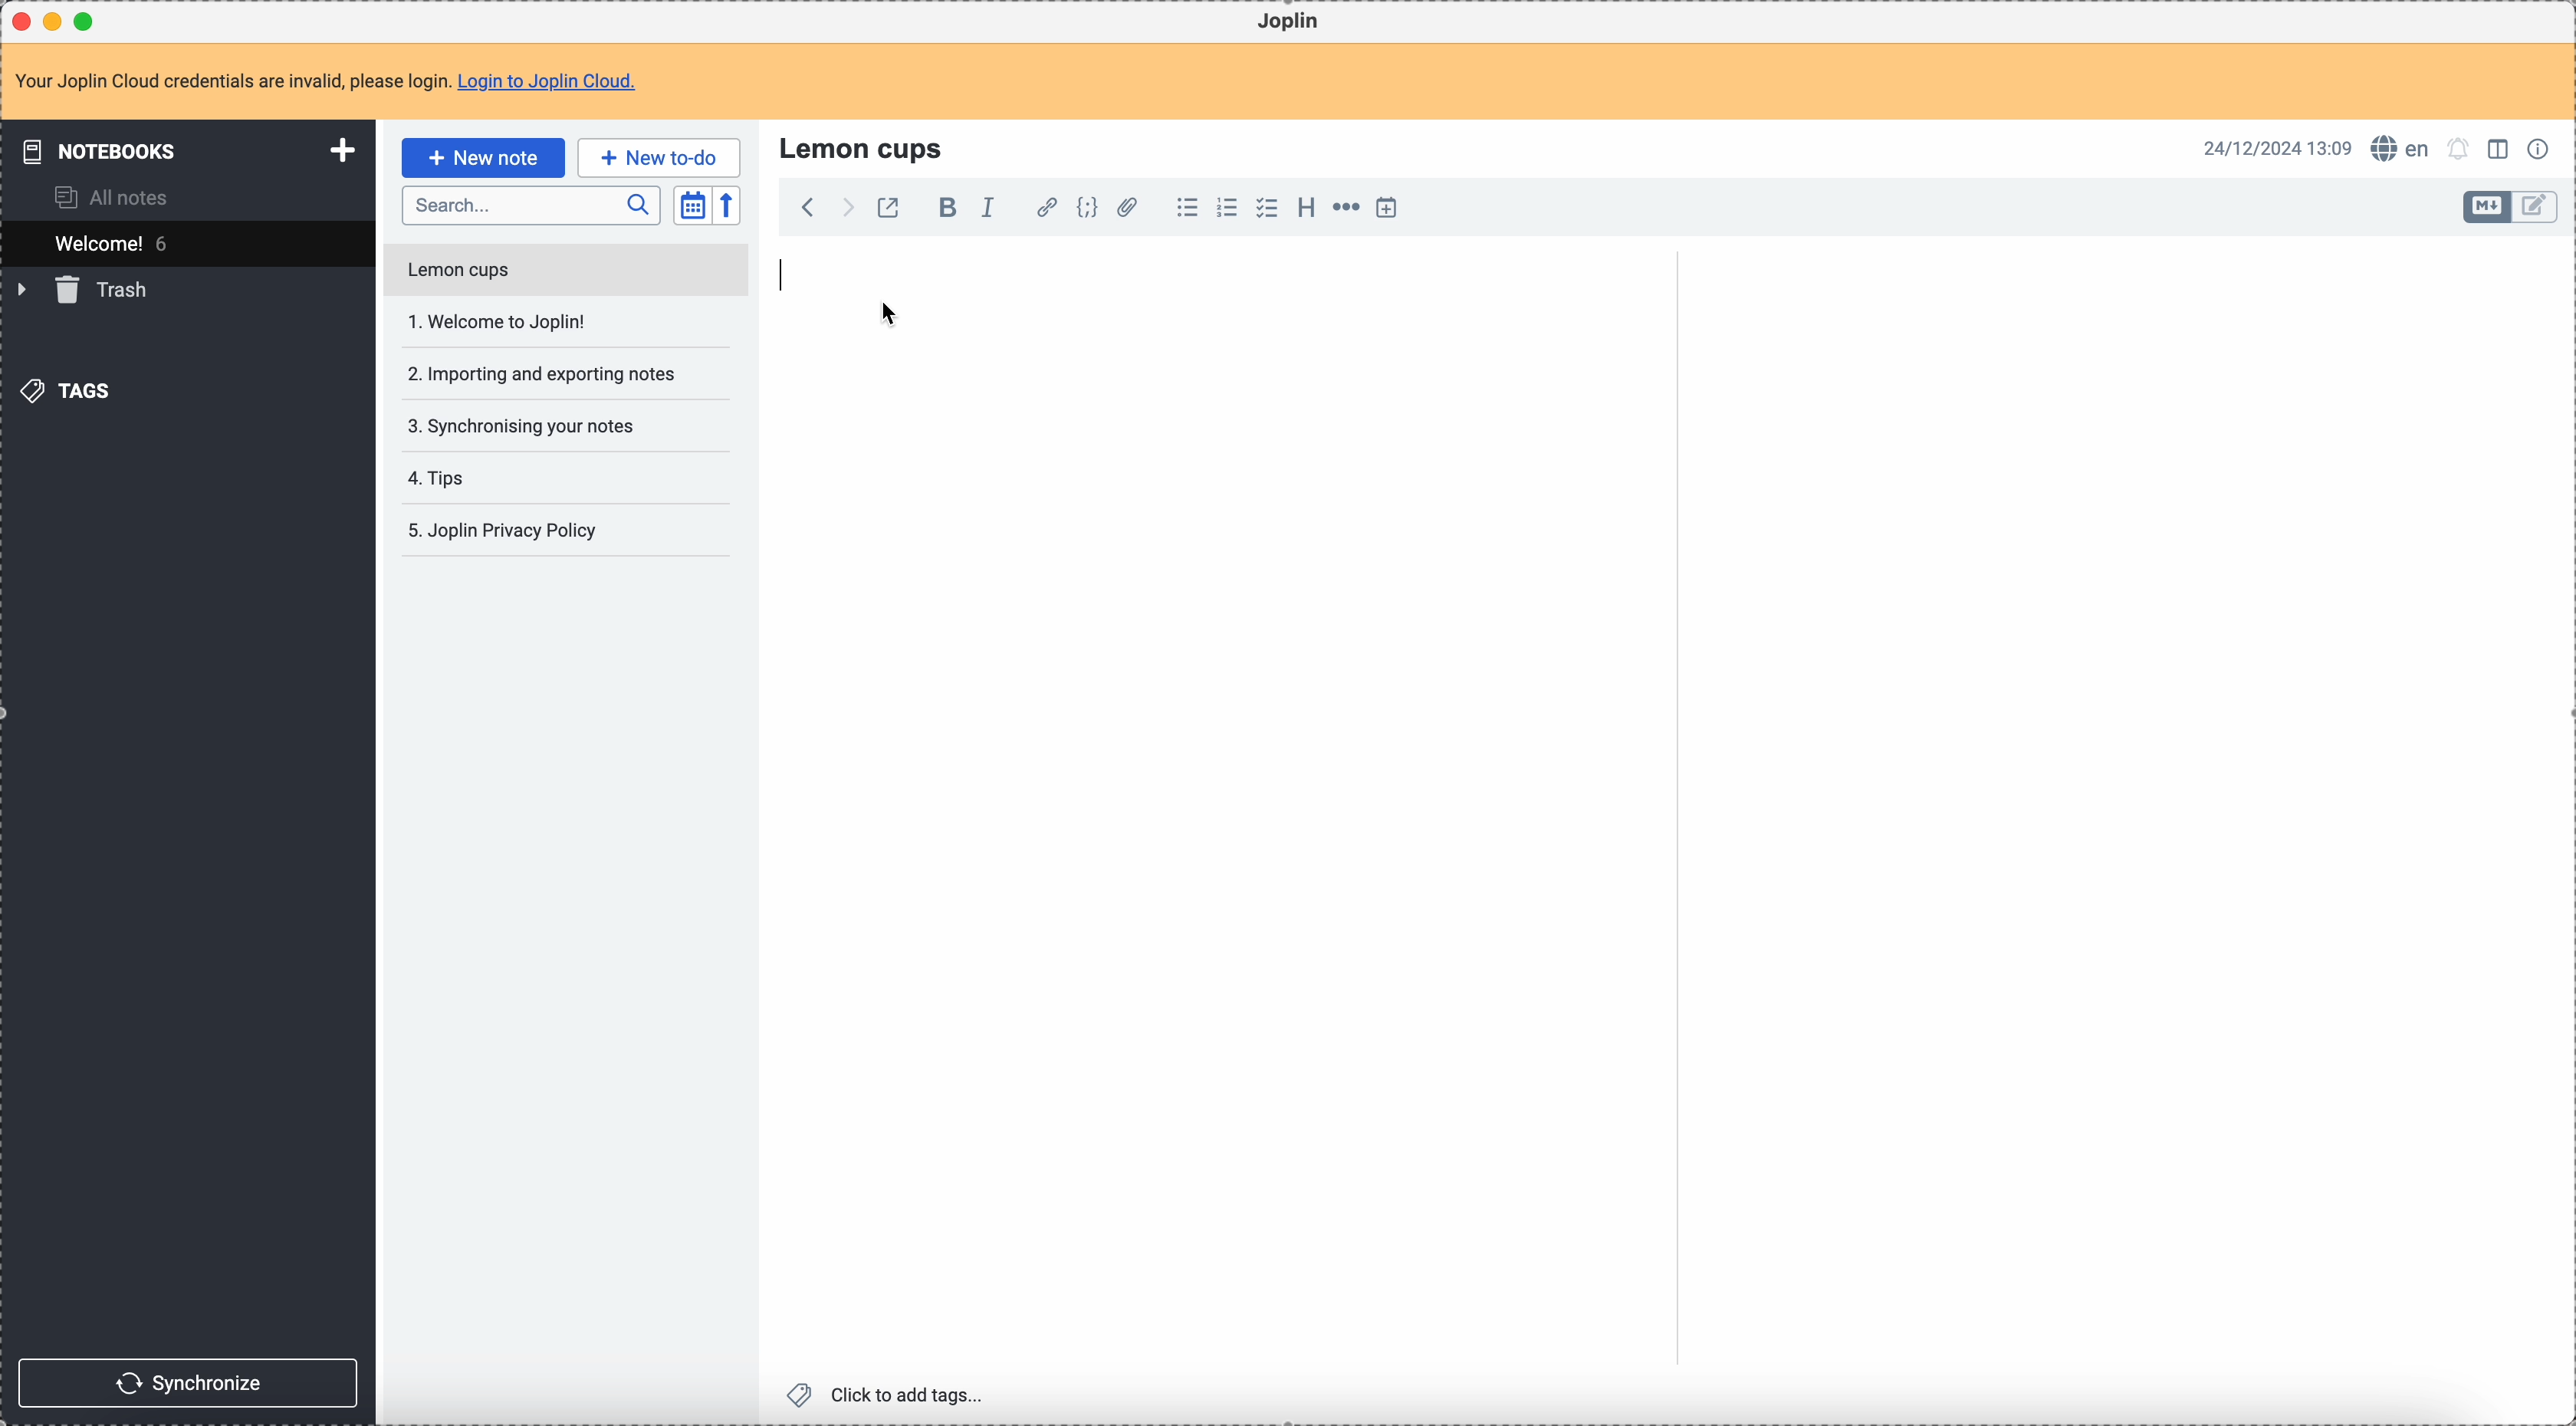 This screenshot has height=1426, width=2576. What do you see at coordinates (730, 206) in the screenshot?
I see `reverse sort order` at bounding box center [730, 206].